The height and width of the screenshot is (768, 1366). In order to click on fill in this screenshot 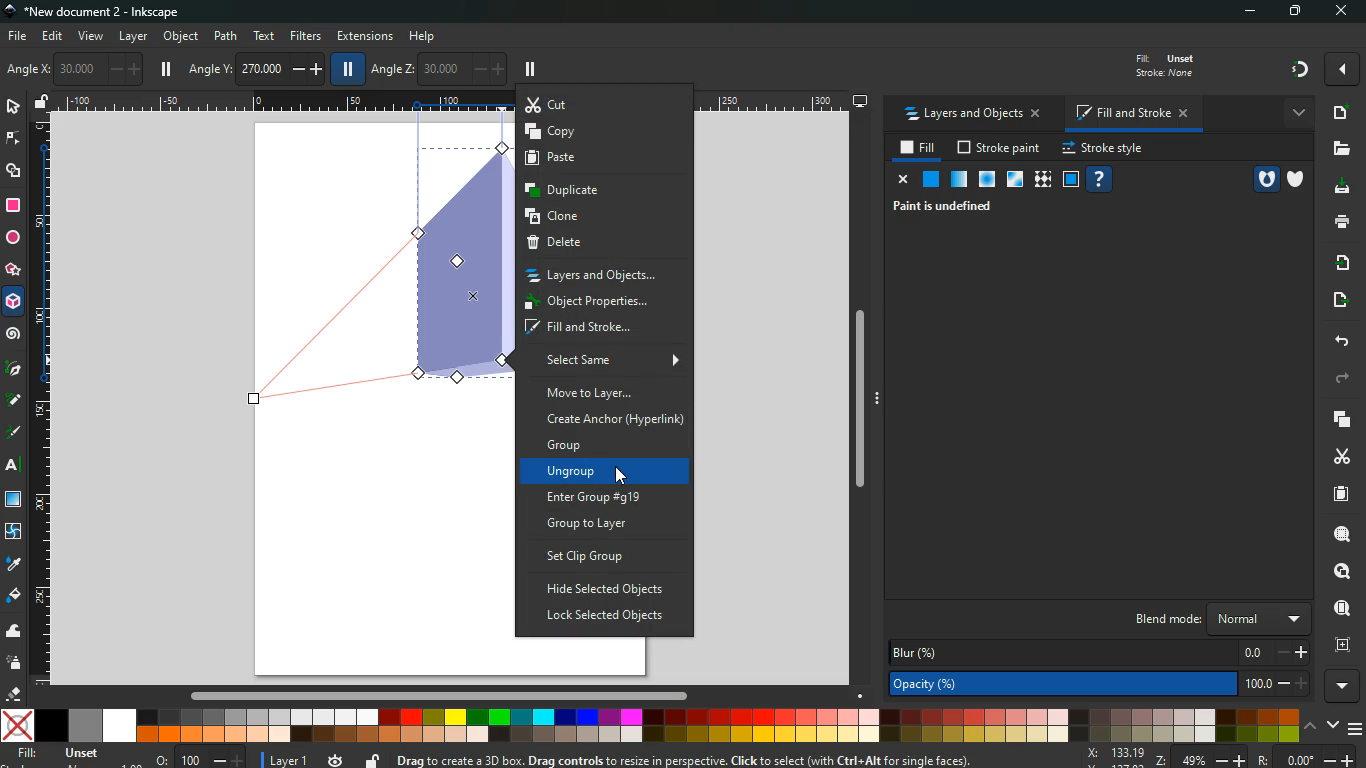, I will do `click(14, 596)`.